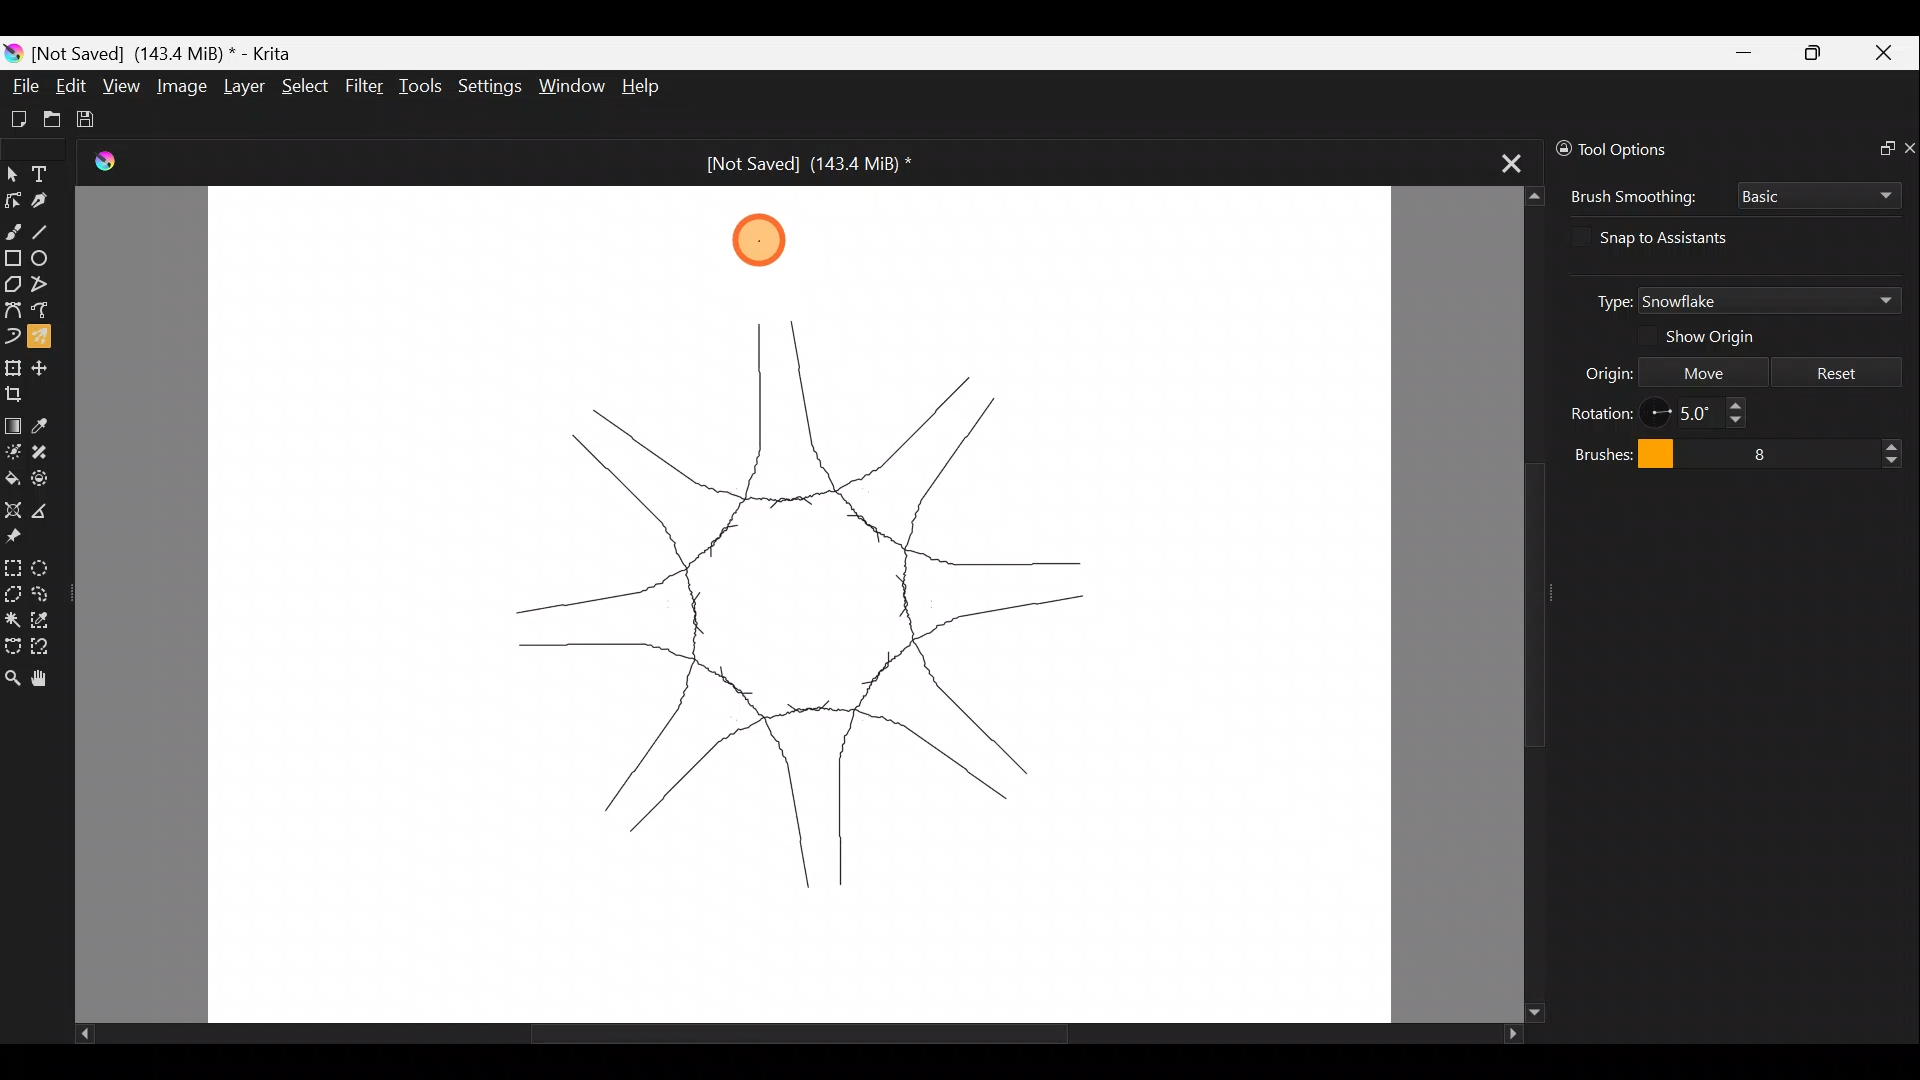 Image resolution: width=1920 pixels, height=1080 pixels. Describe the element at coordinates (12, 311) in the screenshot. I see `Bezier curve tool` at that location.